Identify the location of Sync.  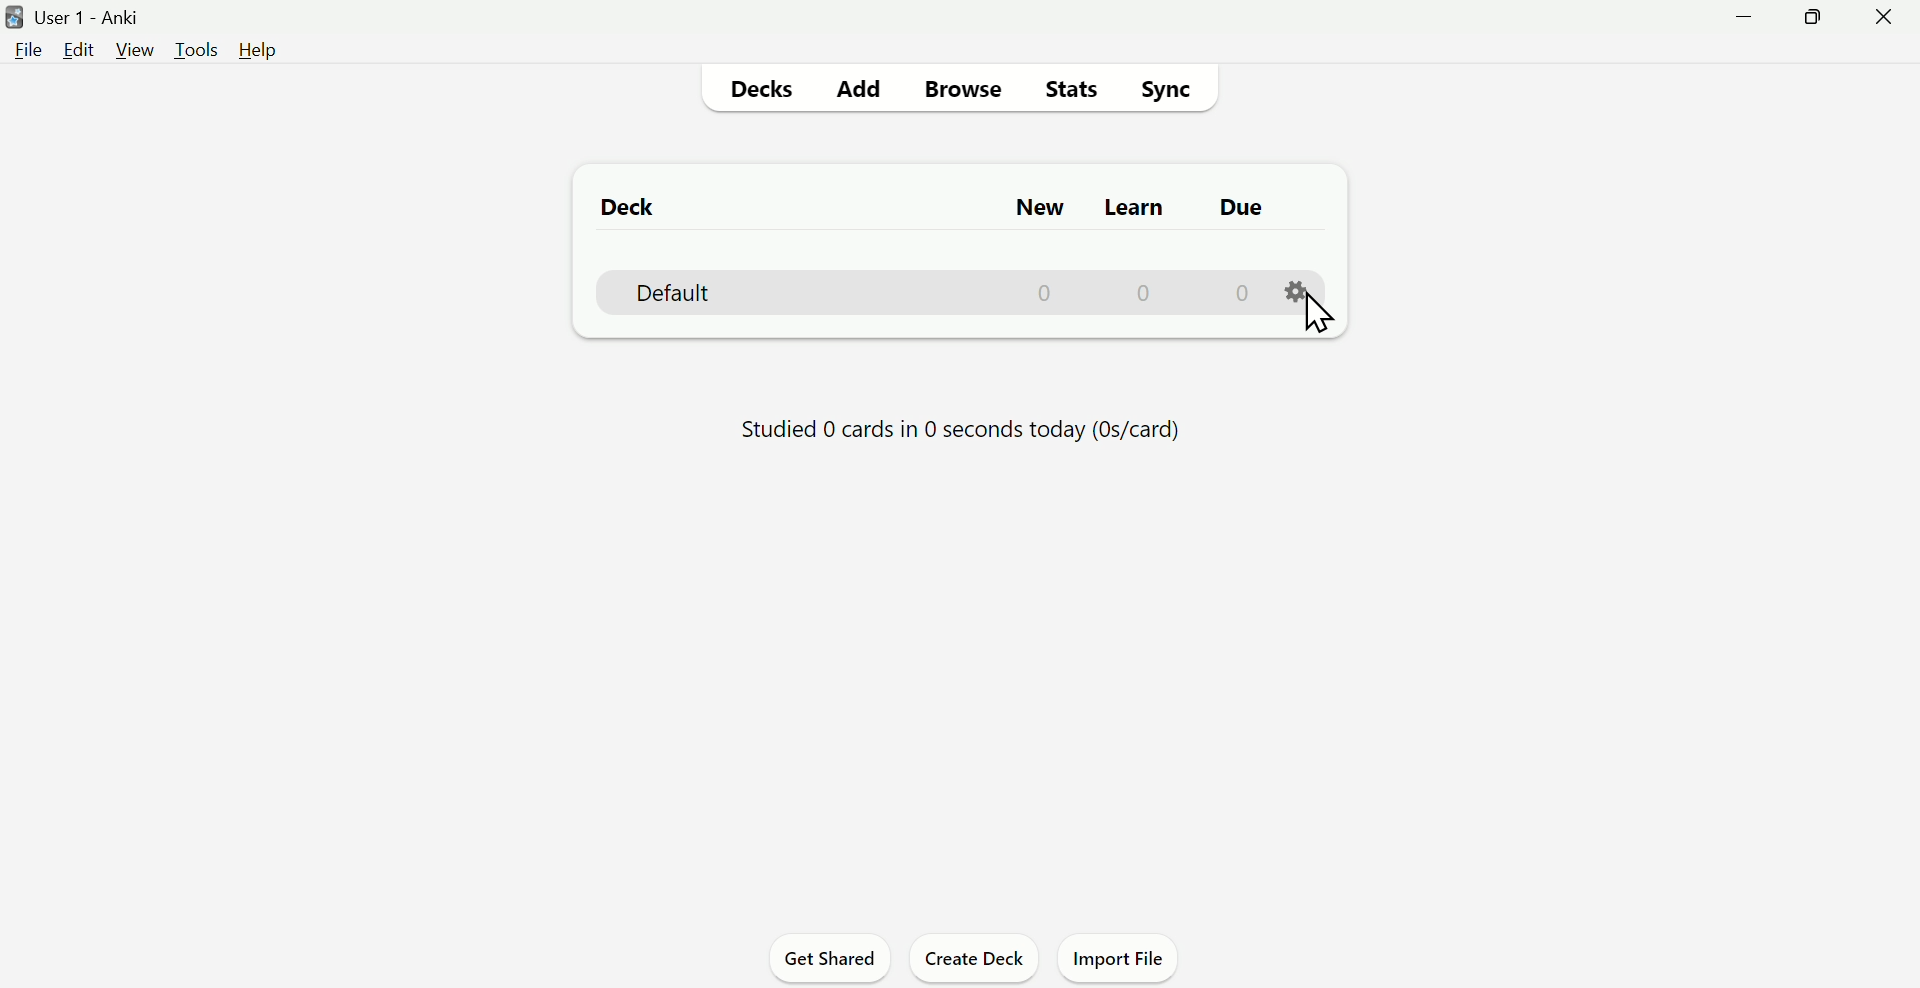
(1161, 90).